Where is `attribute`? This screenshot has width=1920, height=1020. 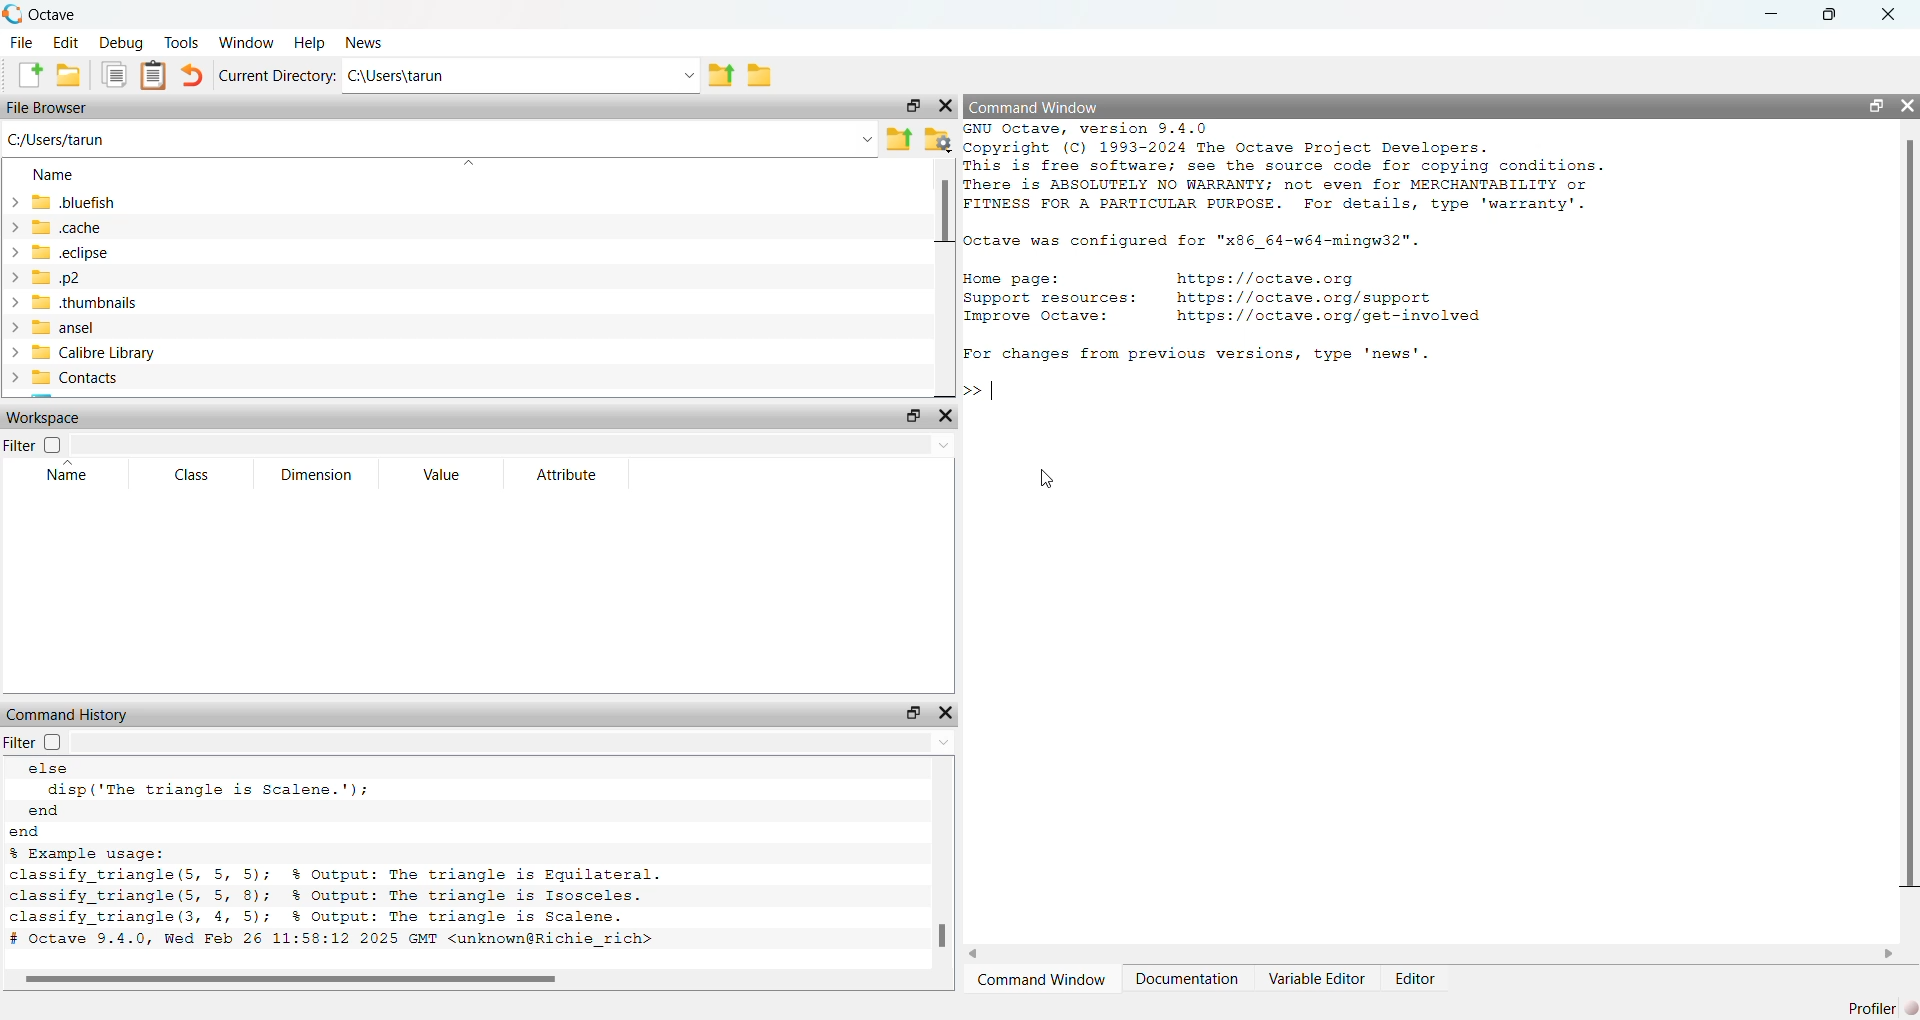 attribute is located at coordinates (564, 475).